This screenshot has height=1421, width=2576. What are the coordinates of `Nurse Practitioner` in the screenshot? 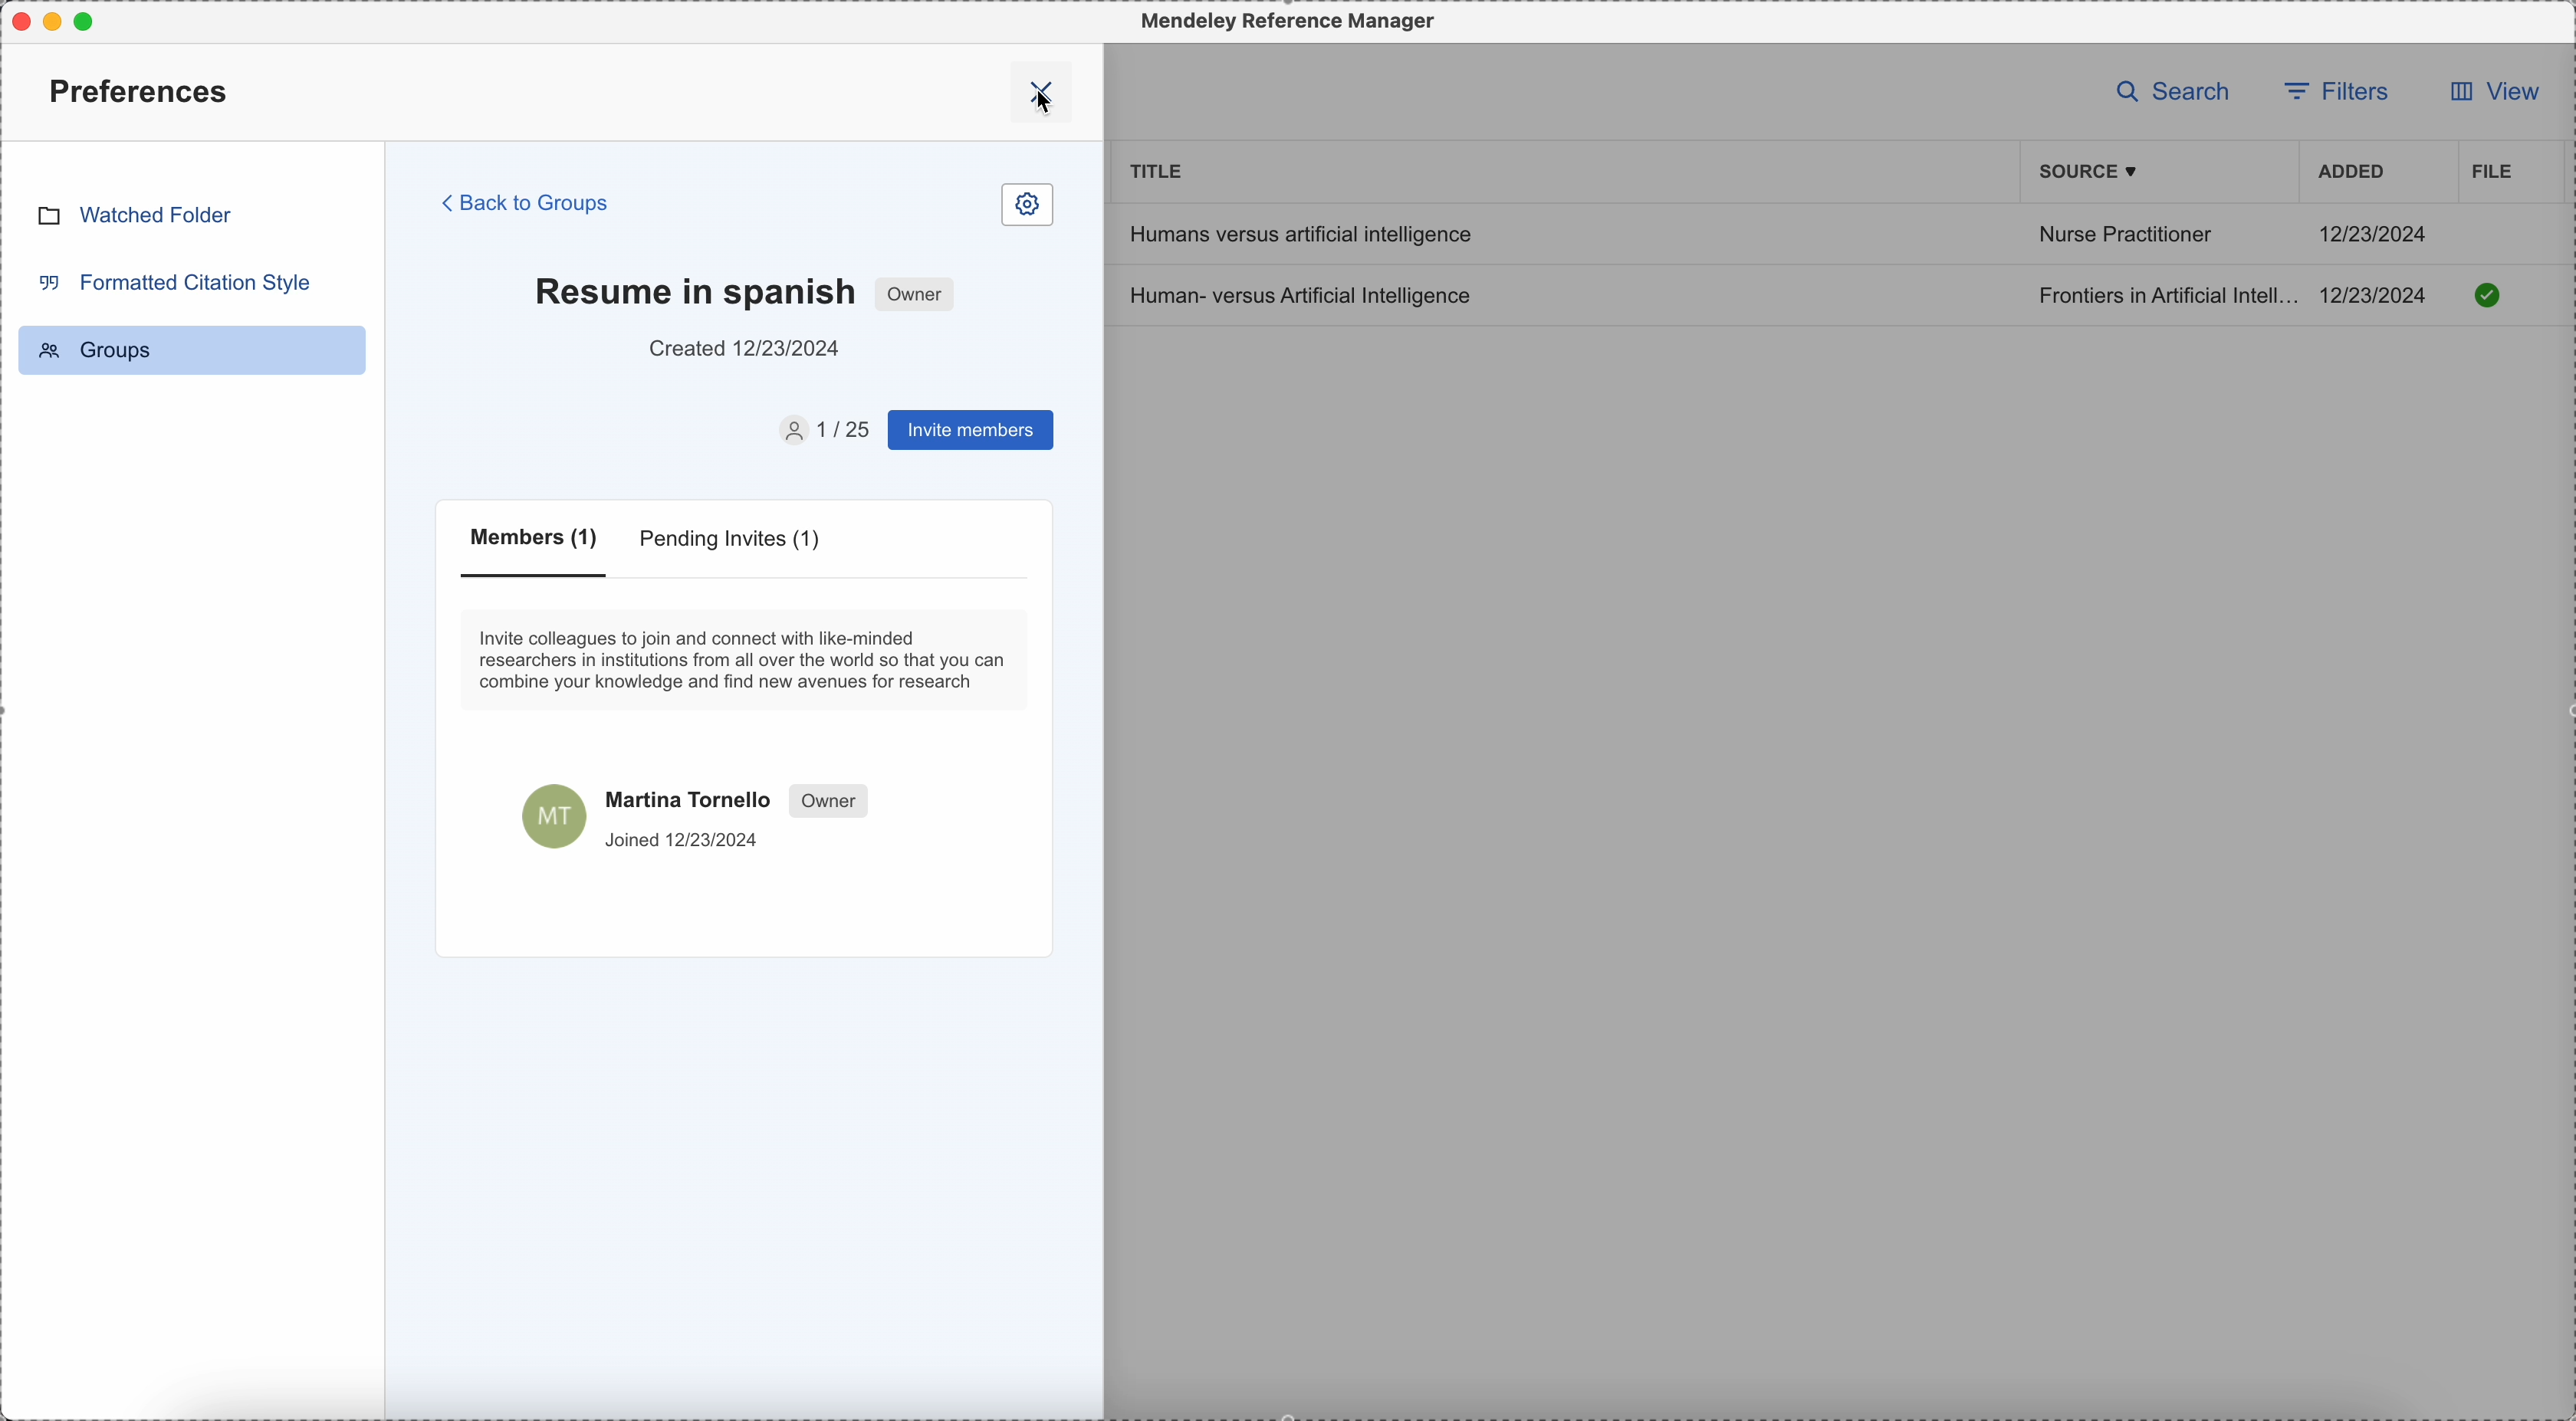 It's located at (2124, 238).